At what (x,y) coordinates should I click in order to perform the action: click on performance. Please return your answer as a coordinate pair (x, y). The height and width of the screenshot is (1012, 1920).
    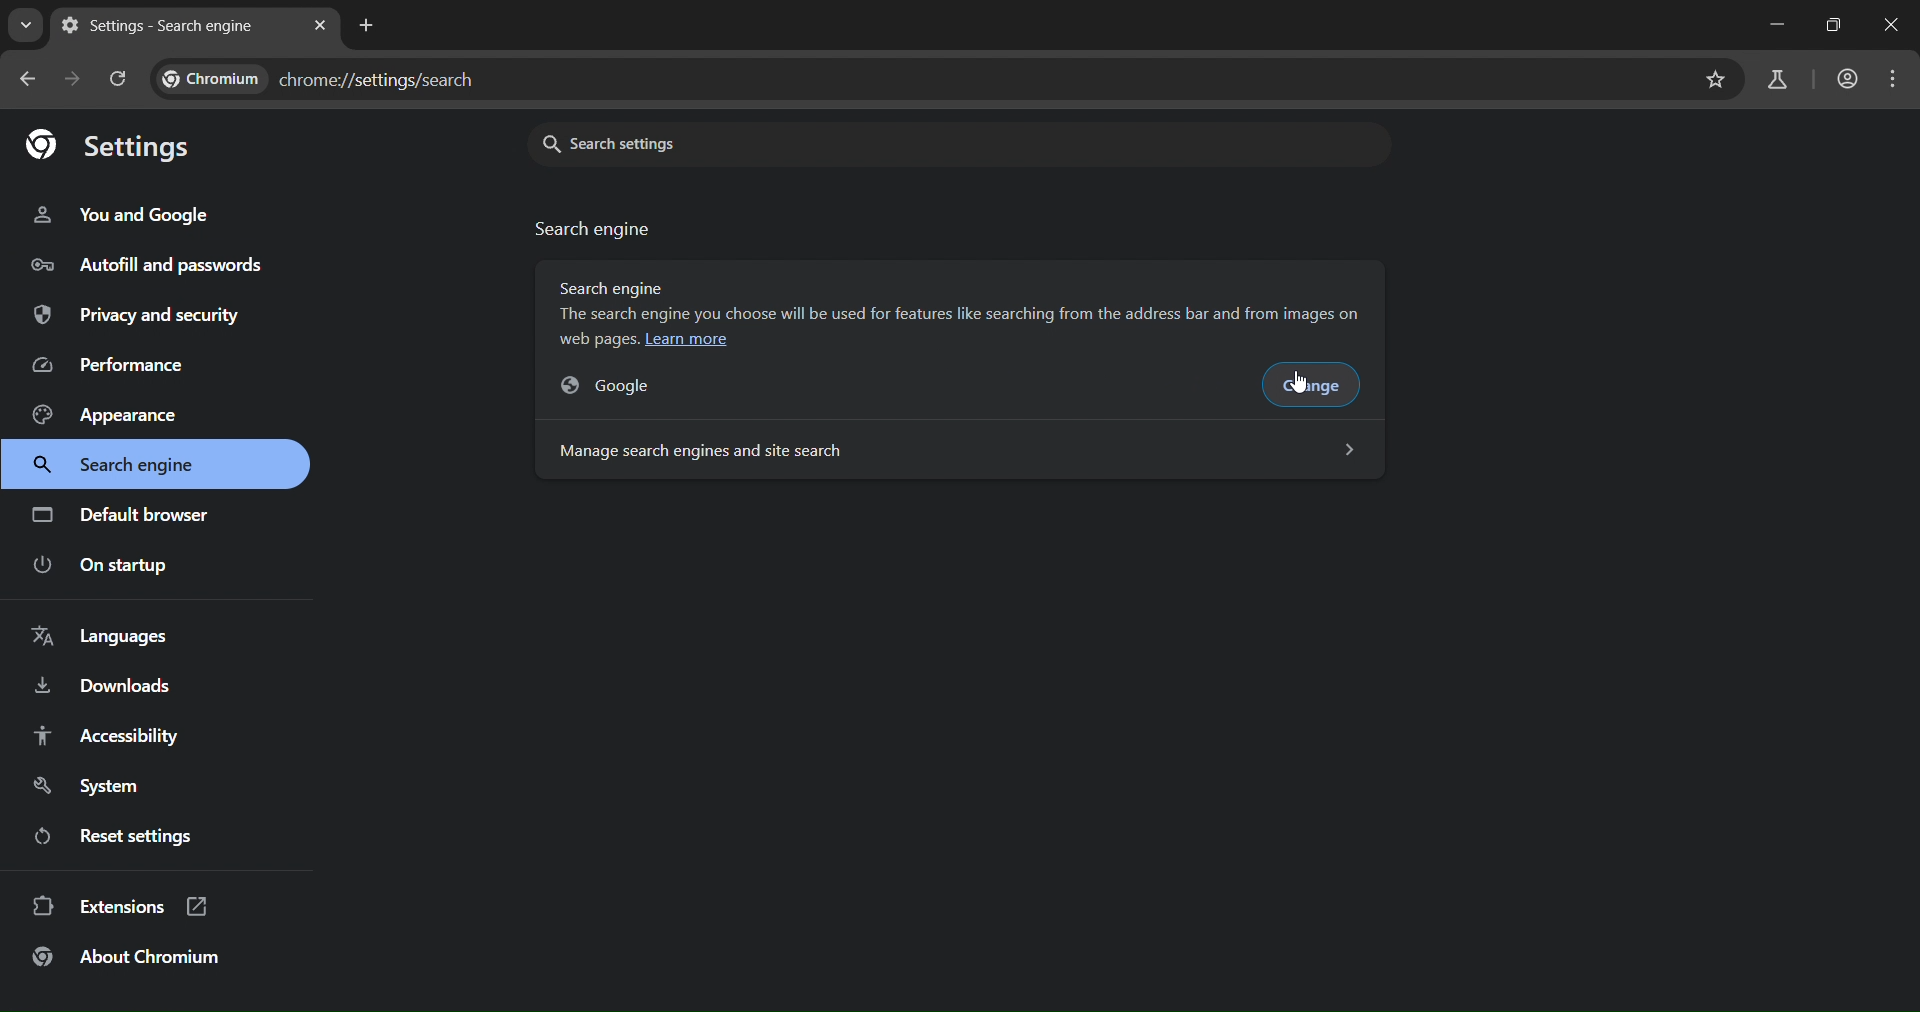
    Looking at the image, I should click on (115, 365).